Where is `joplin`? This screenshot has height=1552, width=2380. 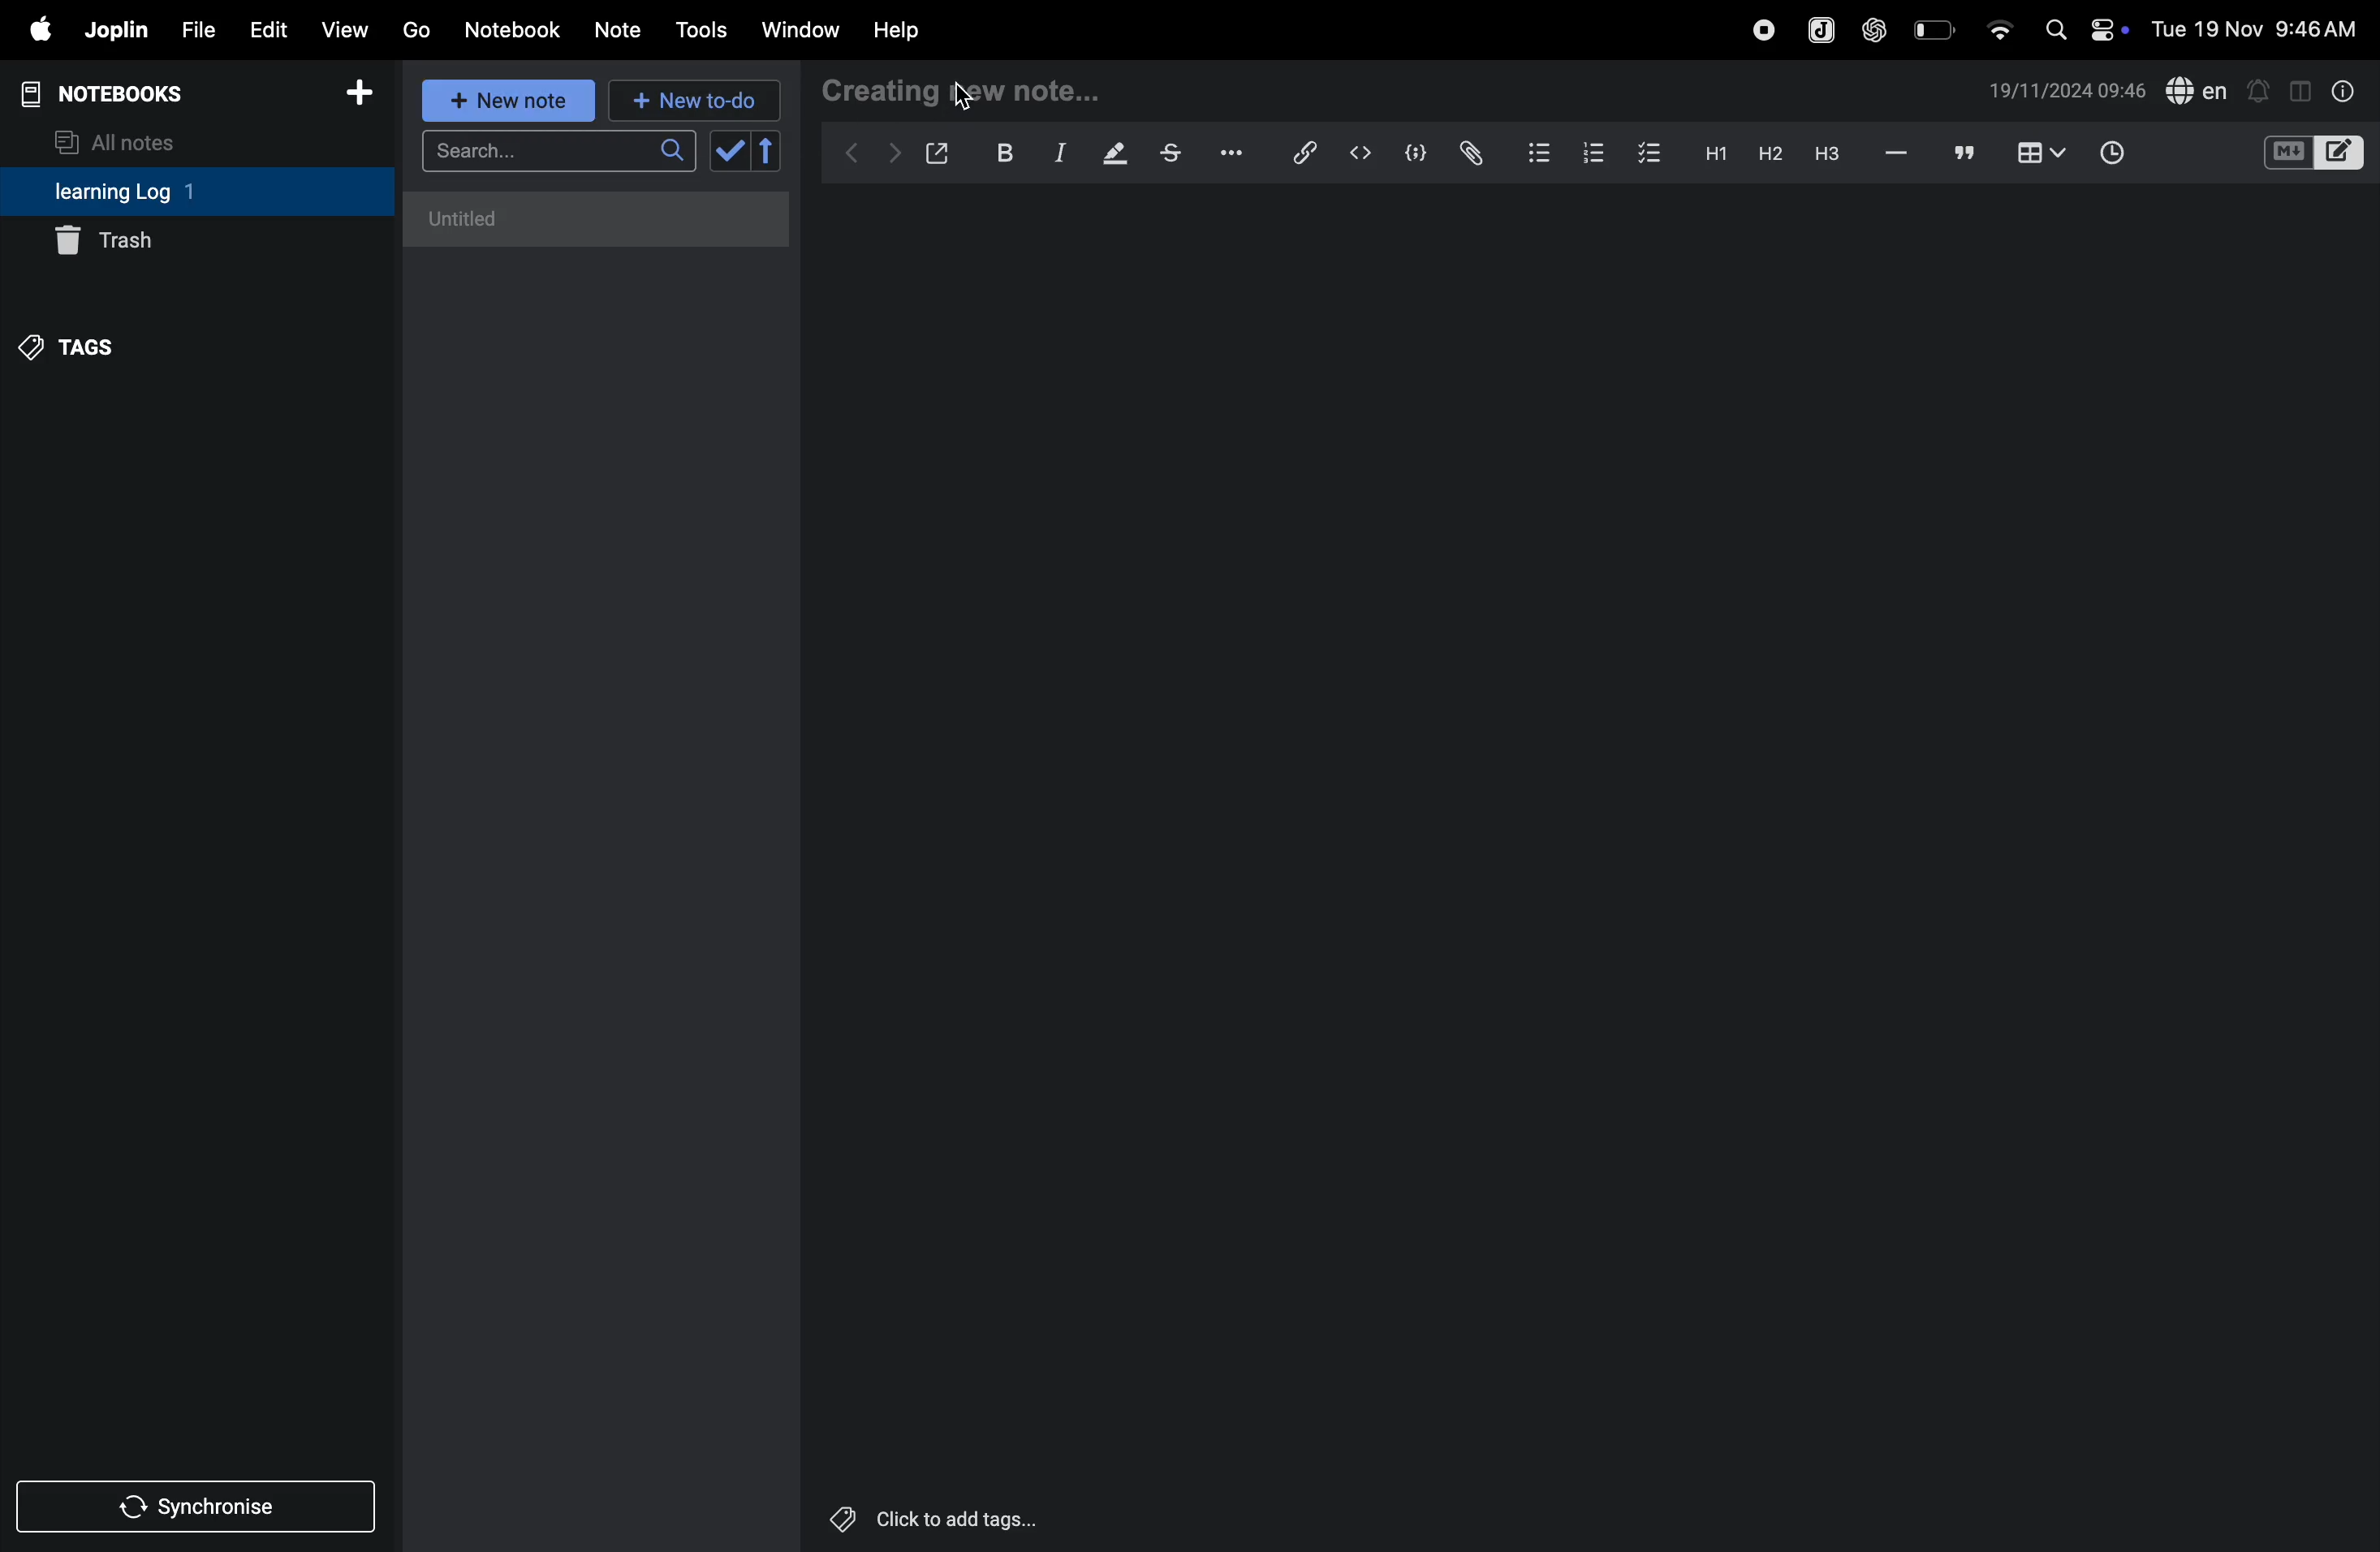
joplin is located at coordinates (114, 30).